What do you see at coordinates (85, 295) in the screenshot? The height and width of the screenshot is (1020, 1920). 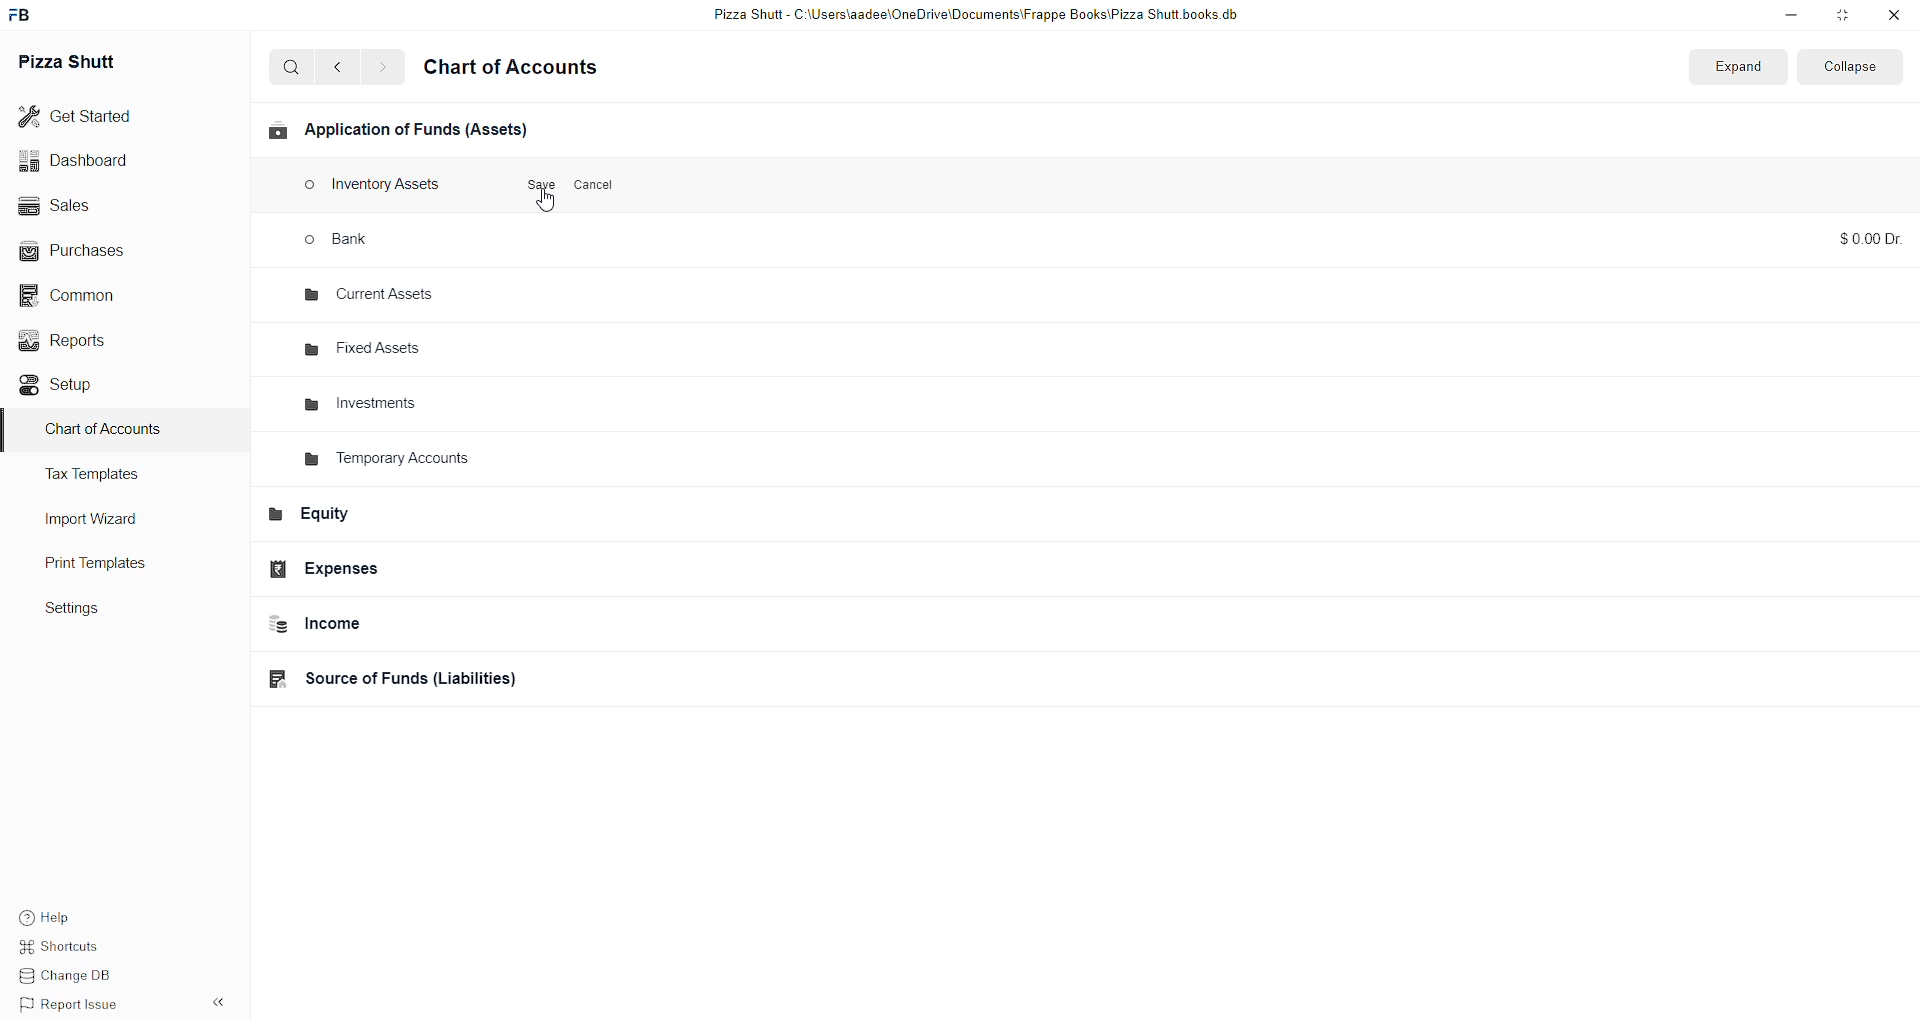 I see `Common ` at bounding box center [85, 295].